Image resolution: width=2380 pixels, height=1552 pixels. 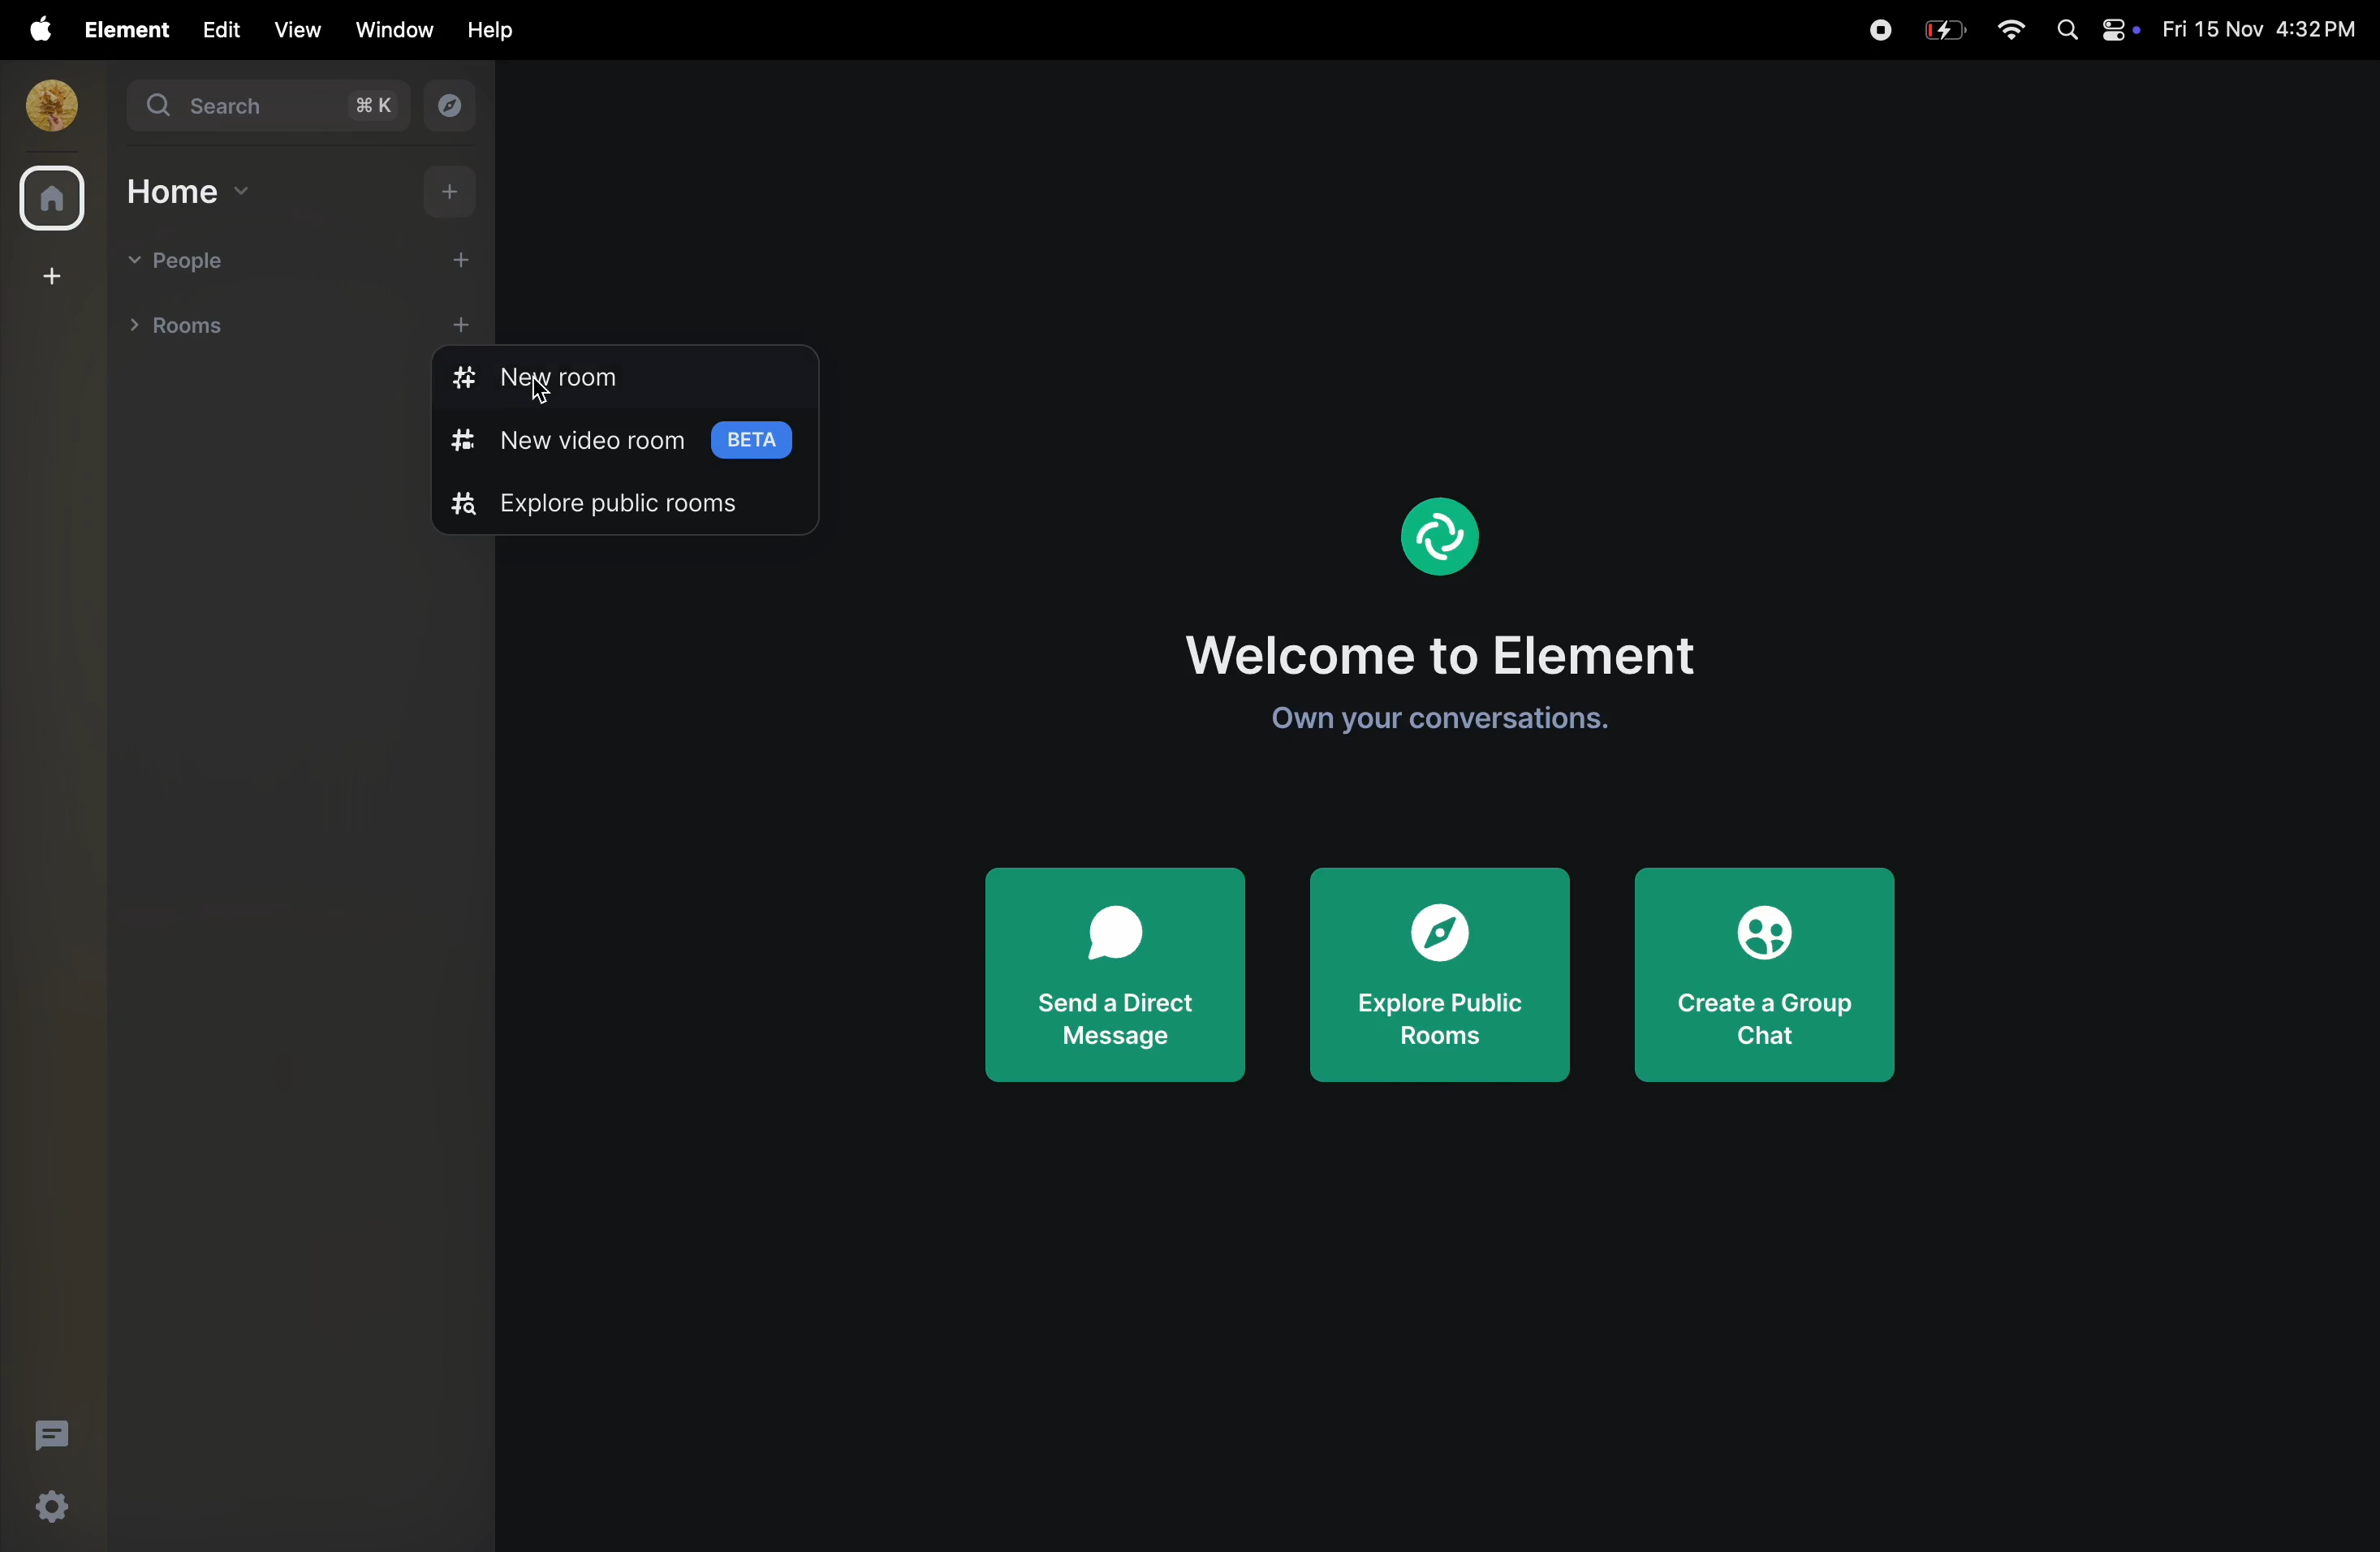 What do you see at coordinates (2092, 31) in the screenshot?
I see `apple widgets` at bounding box center [2092, 31].